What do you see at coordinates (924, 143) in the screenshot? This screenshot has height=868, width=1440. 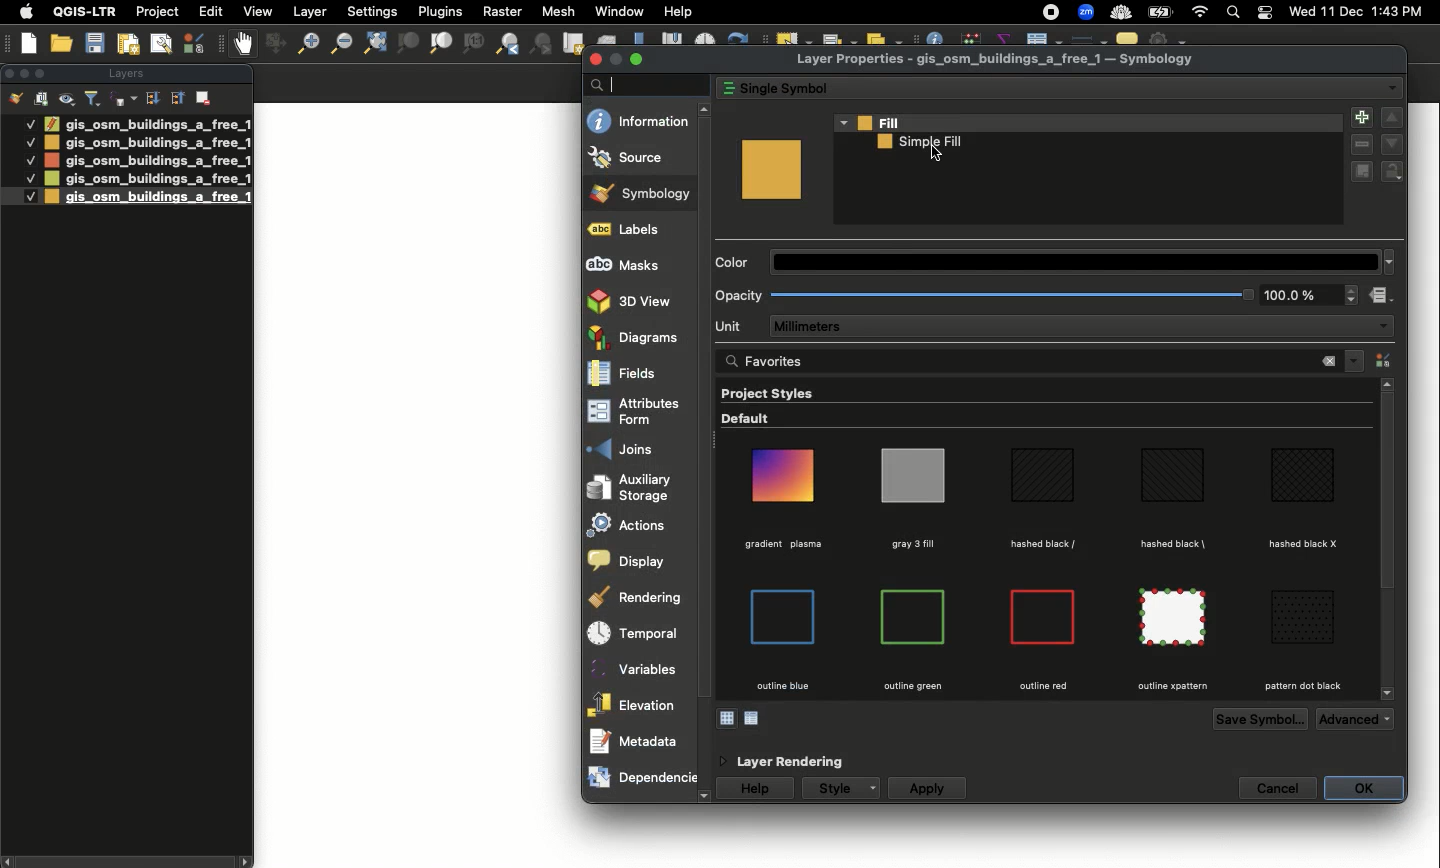 I see `Simple fill` at bounding box center [924, 143].